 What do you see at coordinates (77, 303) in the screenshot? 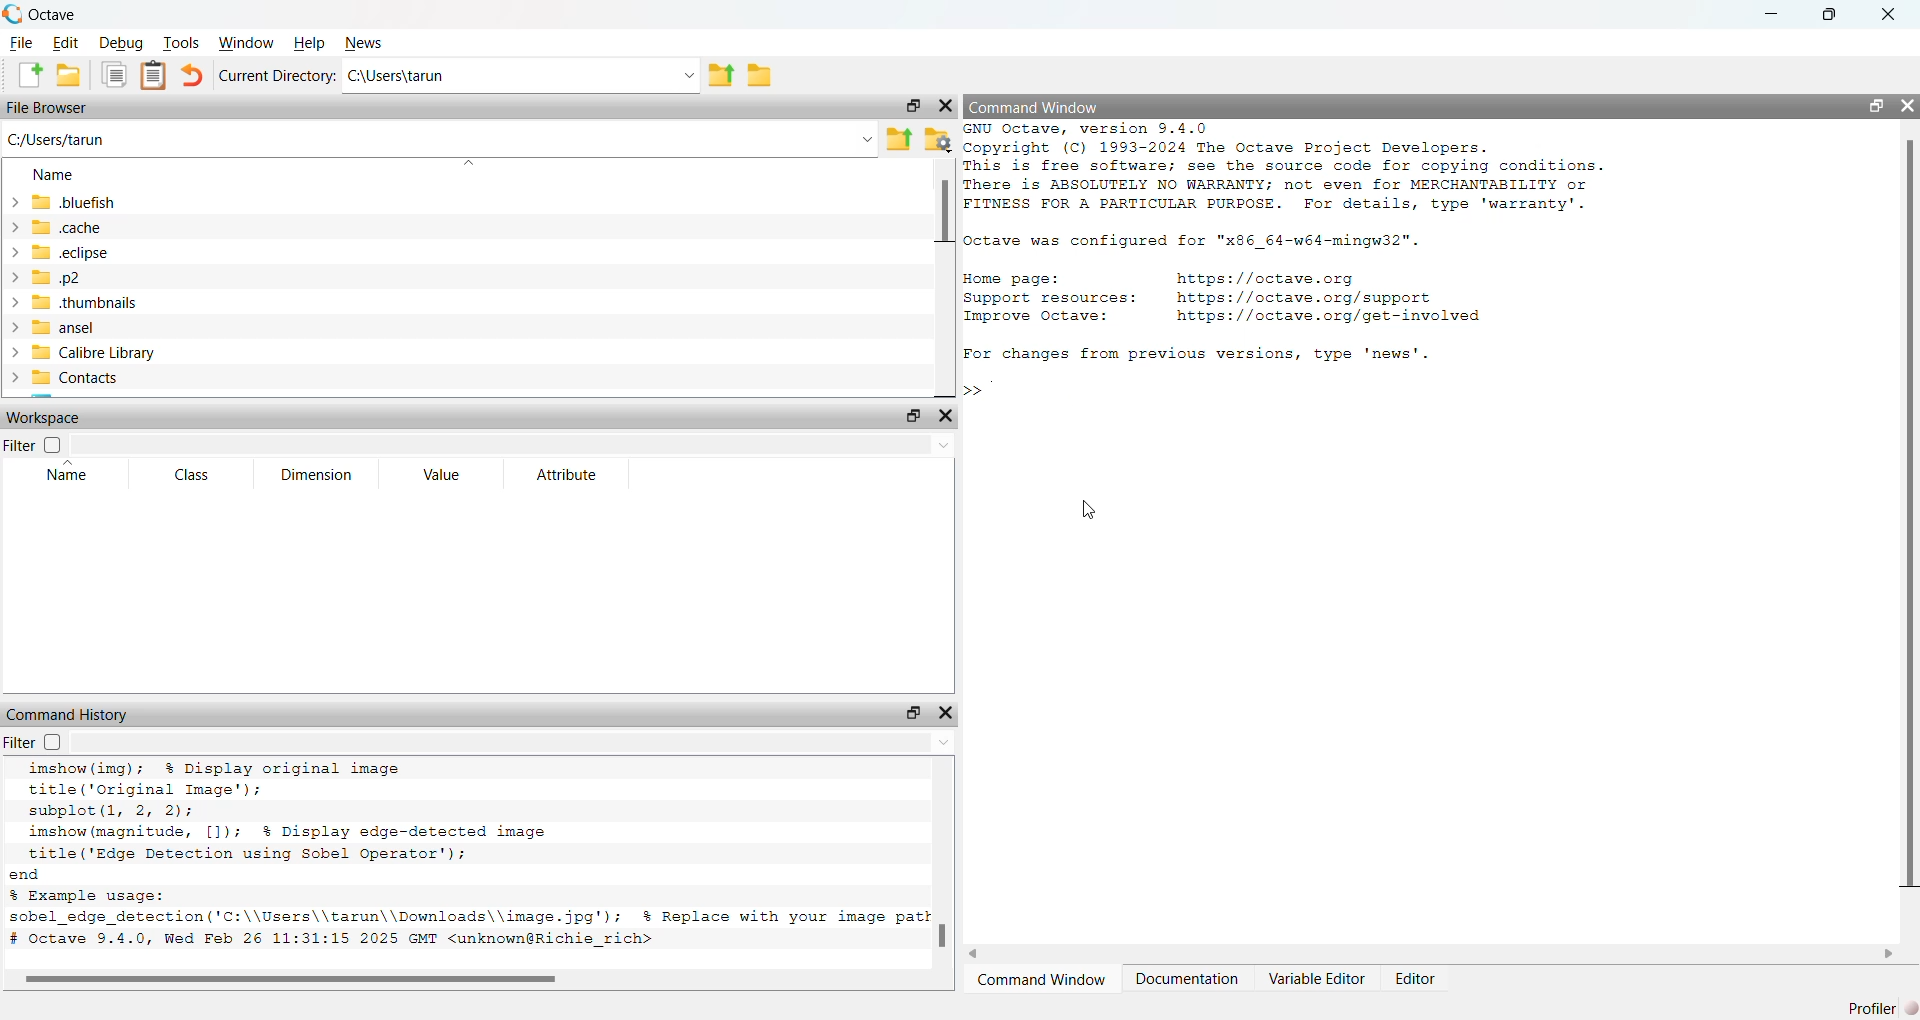
I see ` thumbnails` at bounding box center [77, 303].